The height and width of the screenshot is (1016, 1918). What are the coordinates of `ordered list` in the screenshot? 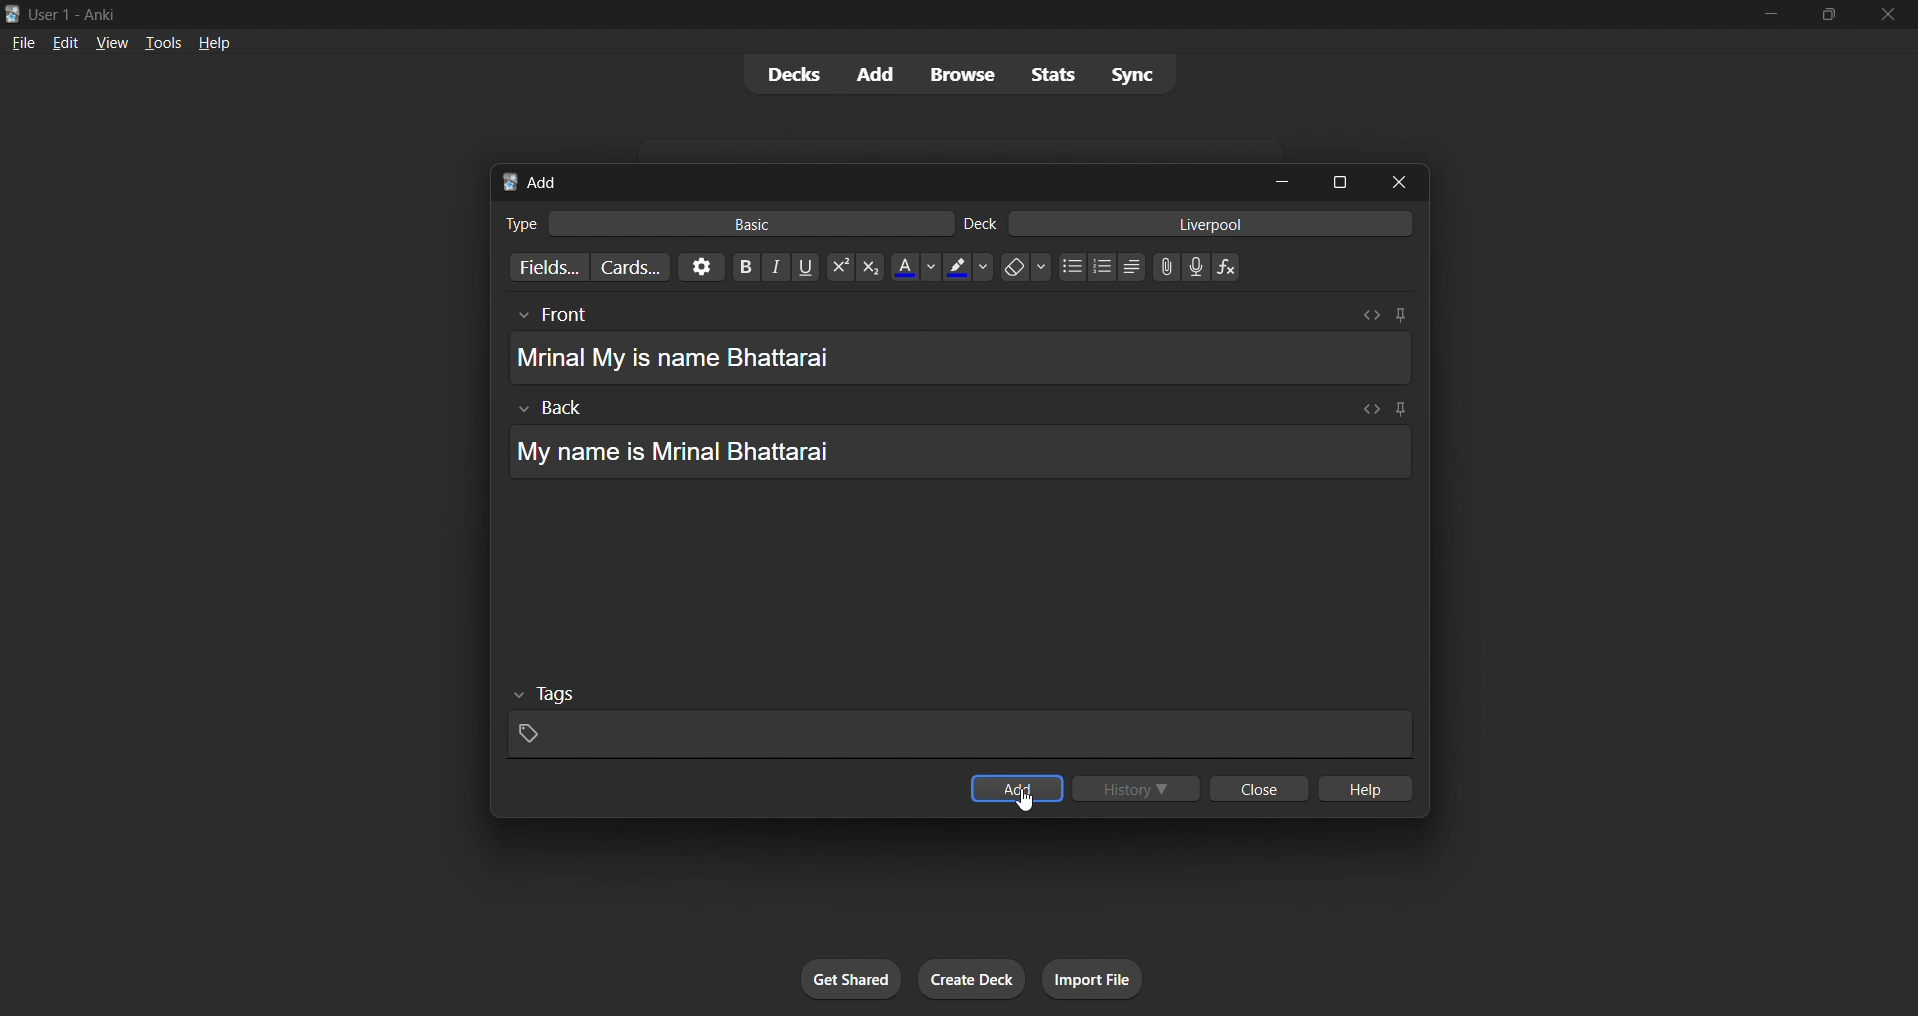 It's located at (1106, 267).